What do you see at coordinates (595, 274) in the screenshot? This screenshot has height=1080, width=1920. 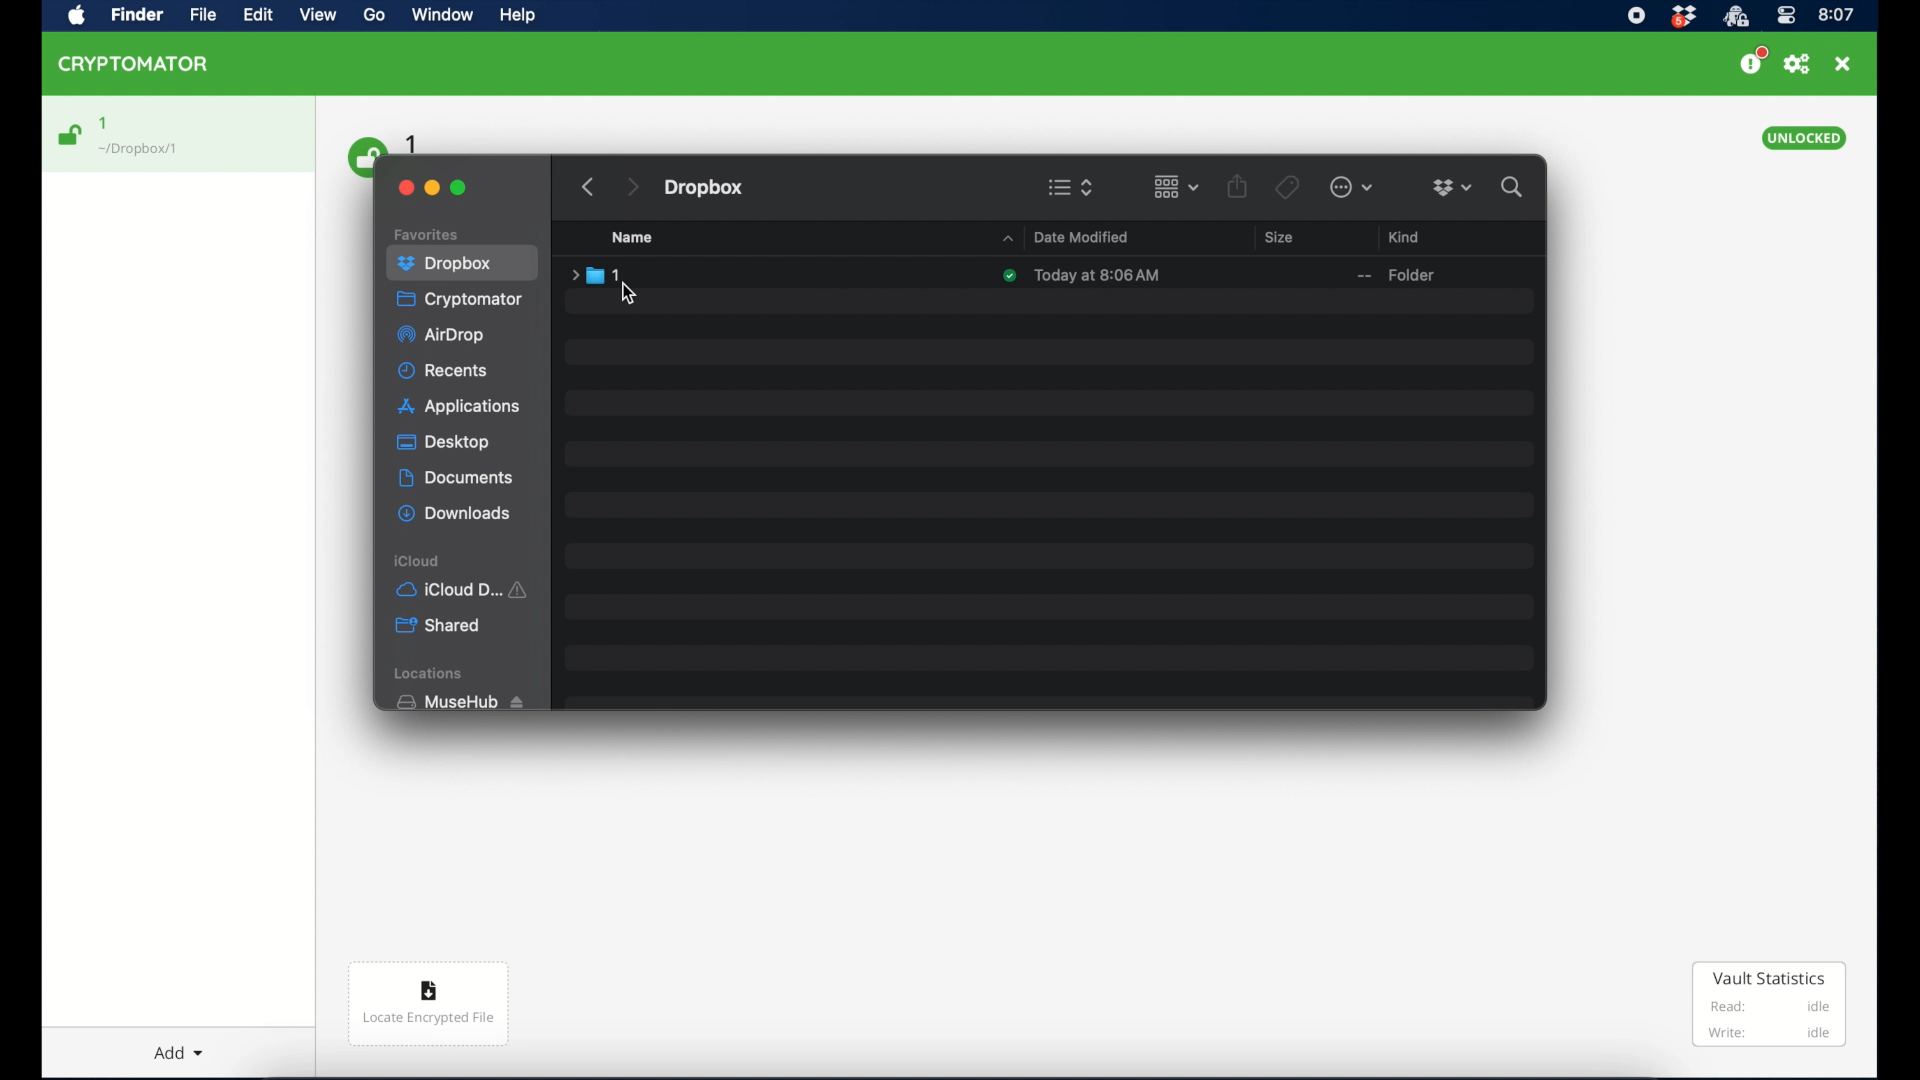 I see `folder` at bounding box center [595, 274].